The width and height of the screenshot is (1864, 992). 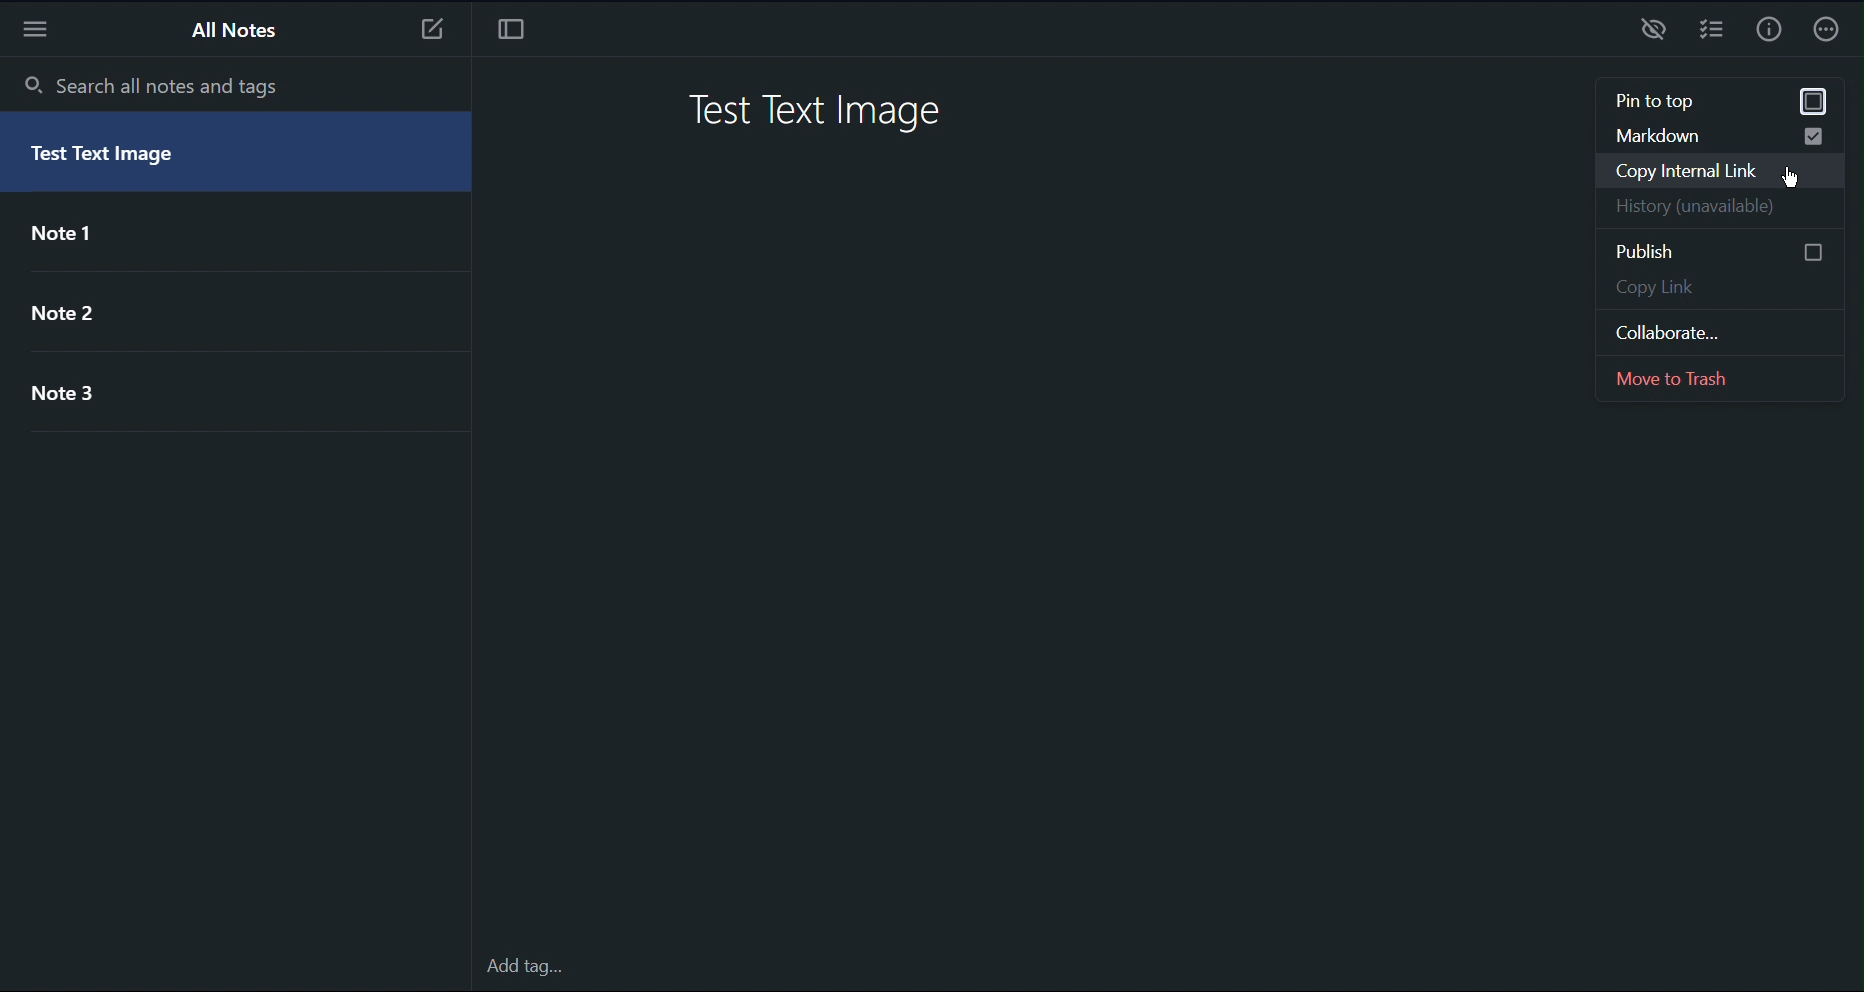 What do you see at coordinates (1717, 212) in the screenshot?
I see `History` at bounding box center [1717, 212].